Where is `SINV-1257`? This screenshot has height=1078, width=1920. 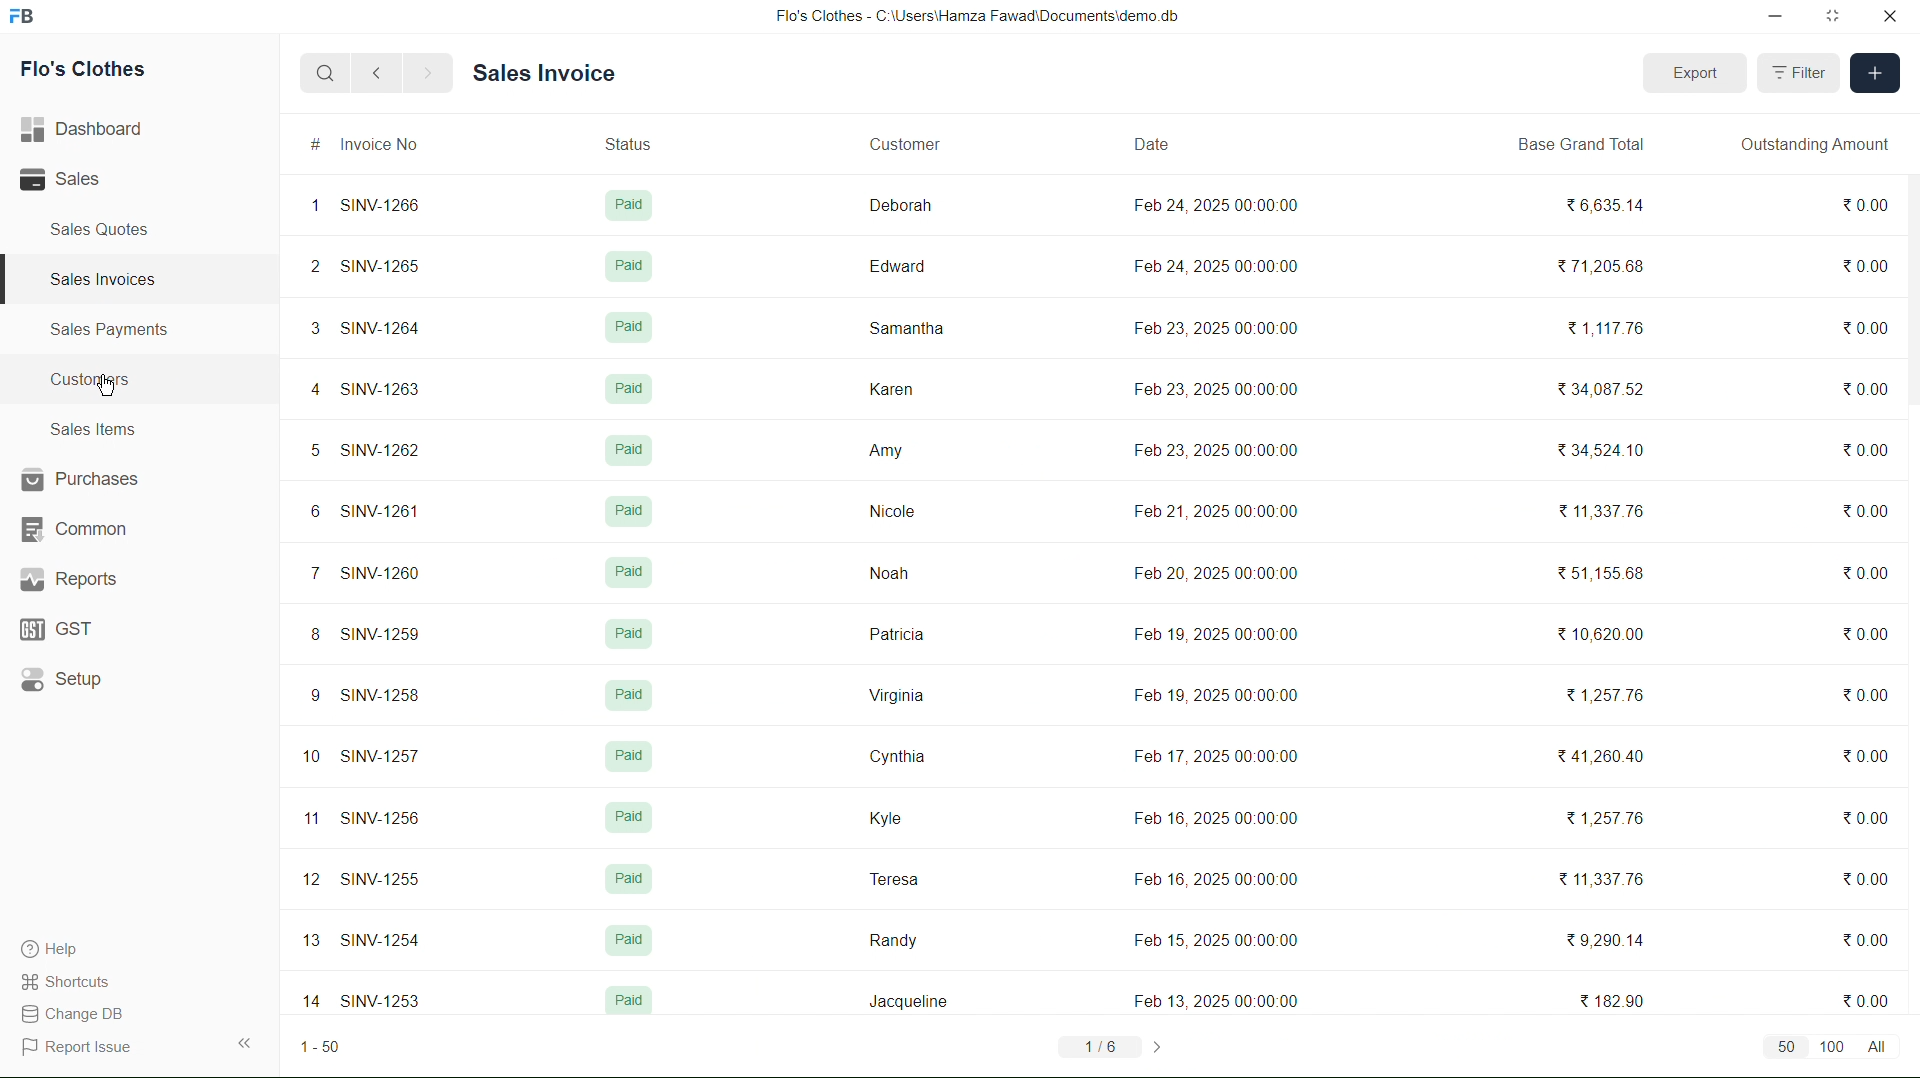
SINV-1257 is located at coordinates (387, 759).